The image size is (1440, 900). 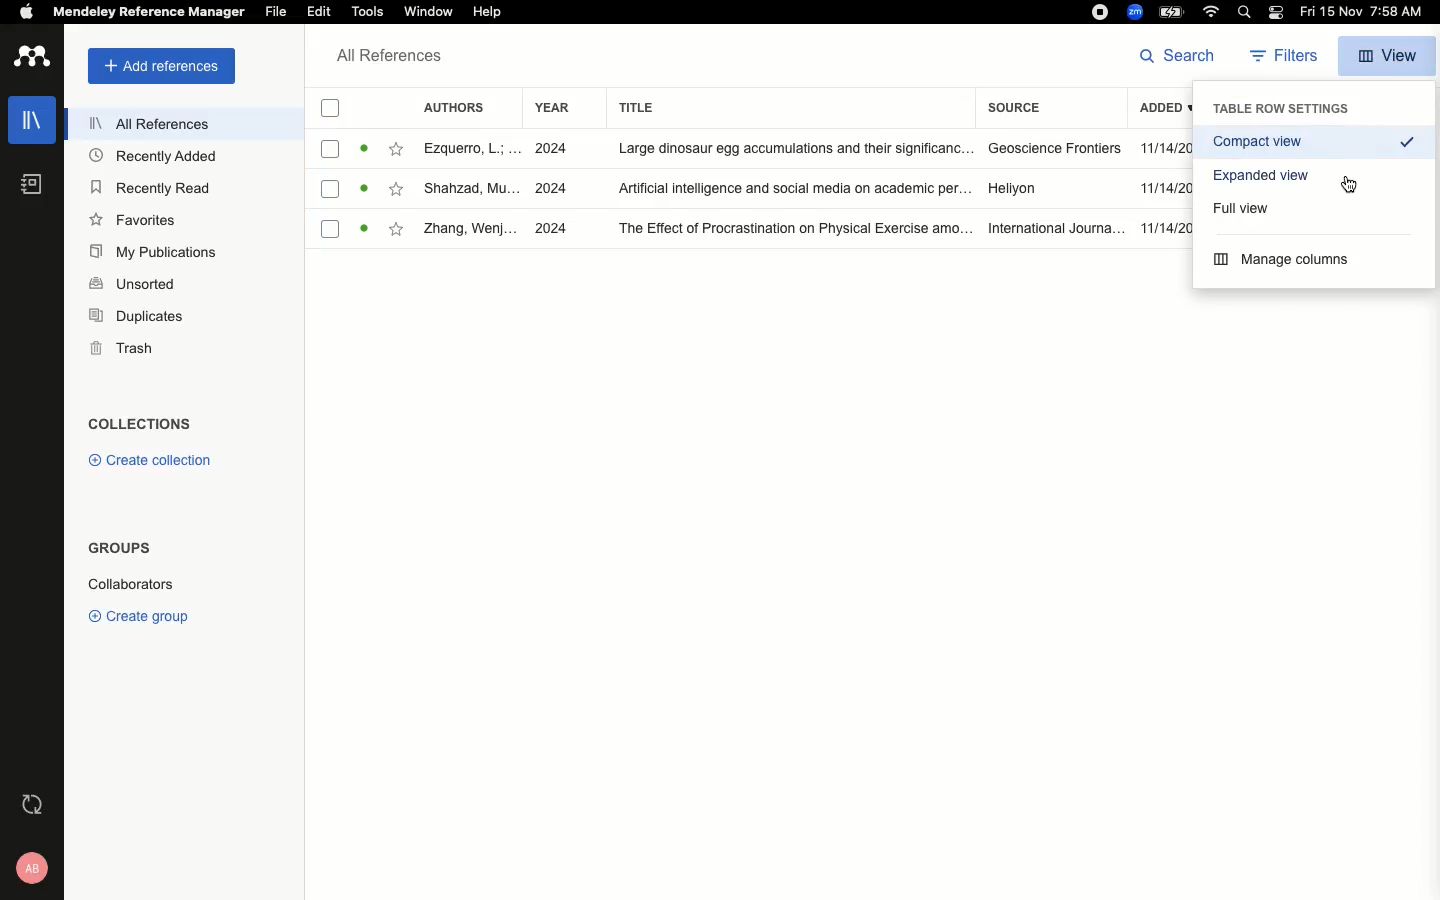 I want to click on Recently read, so click(x=152, y=187).